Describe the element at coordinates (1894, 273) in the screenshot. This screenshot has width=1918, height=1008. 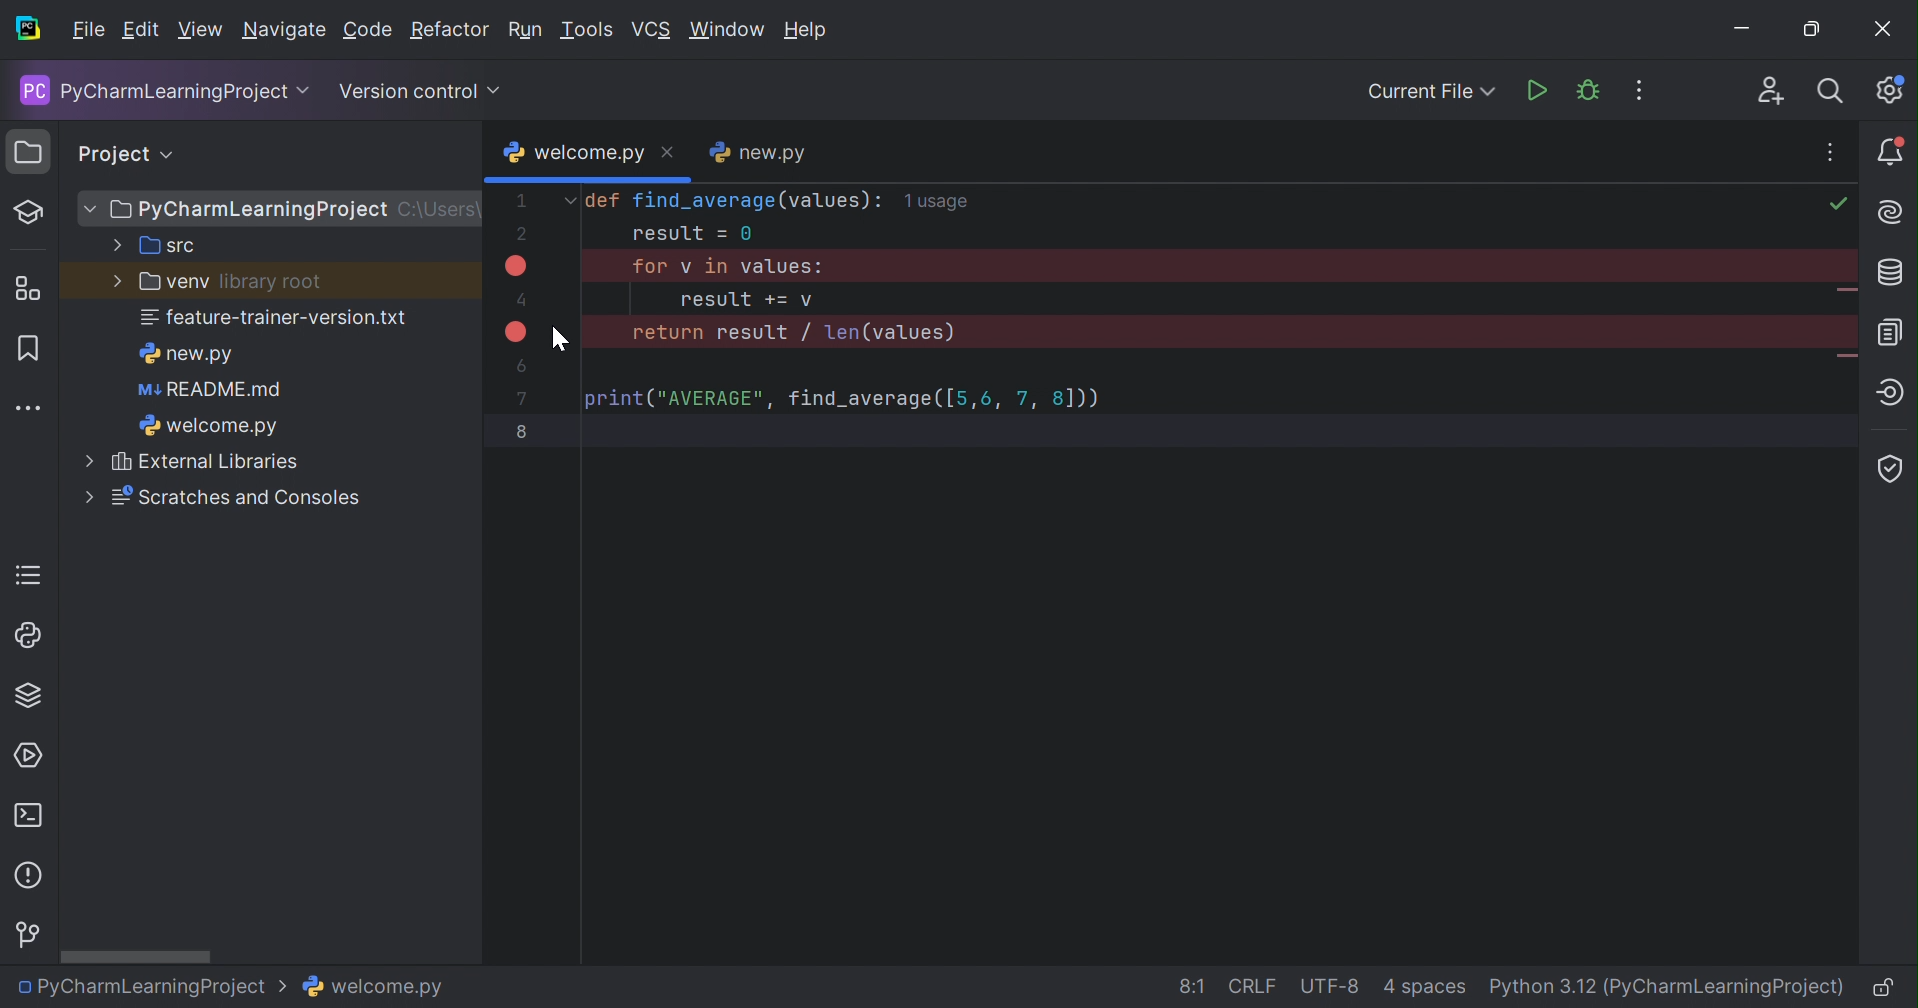
I see `Database` at that location.